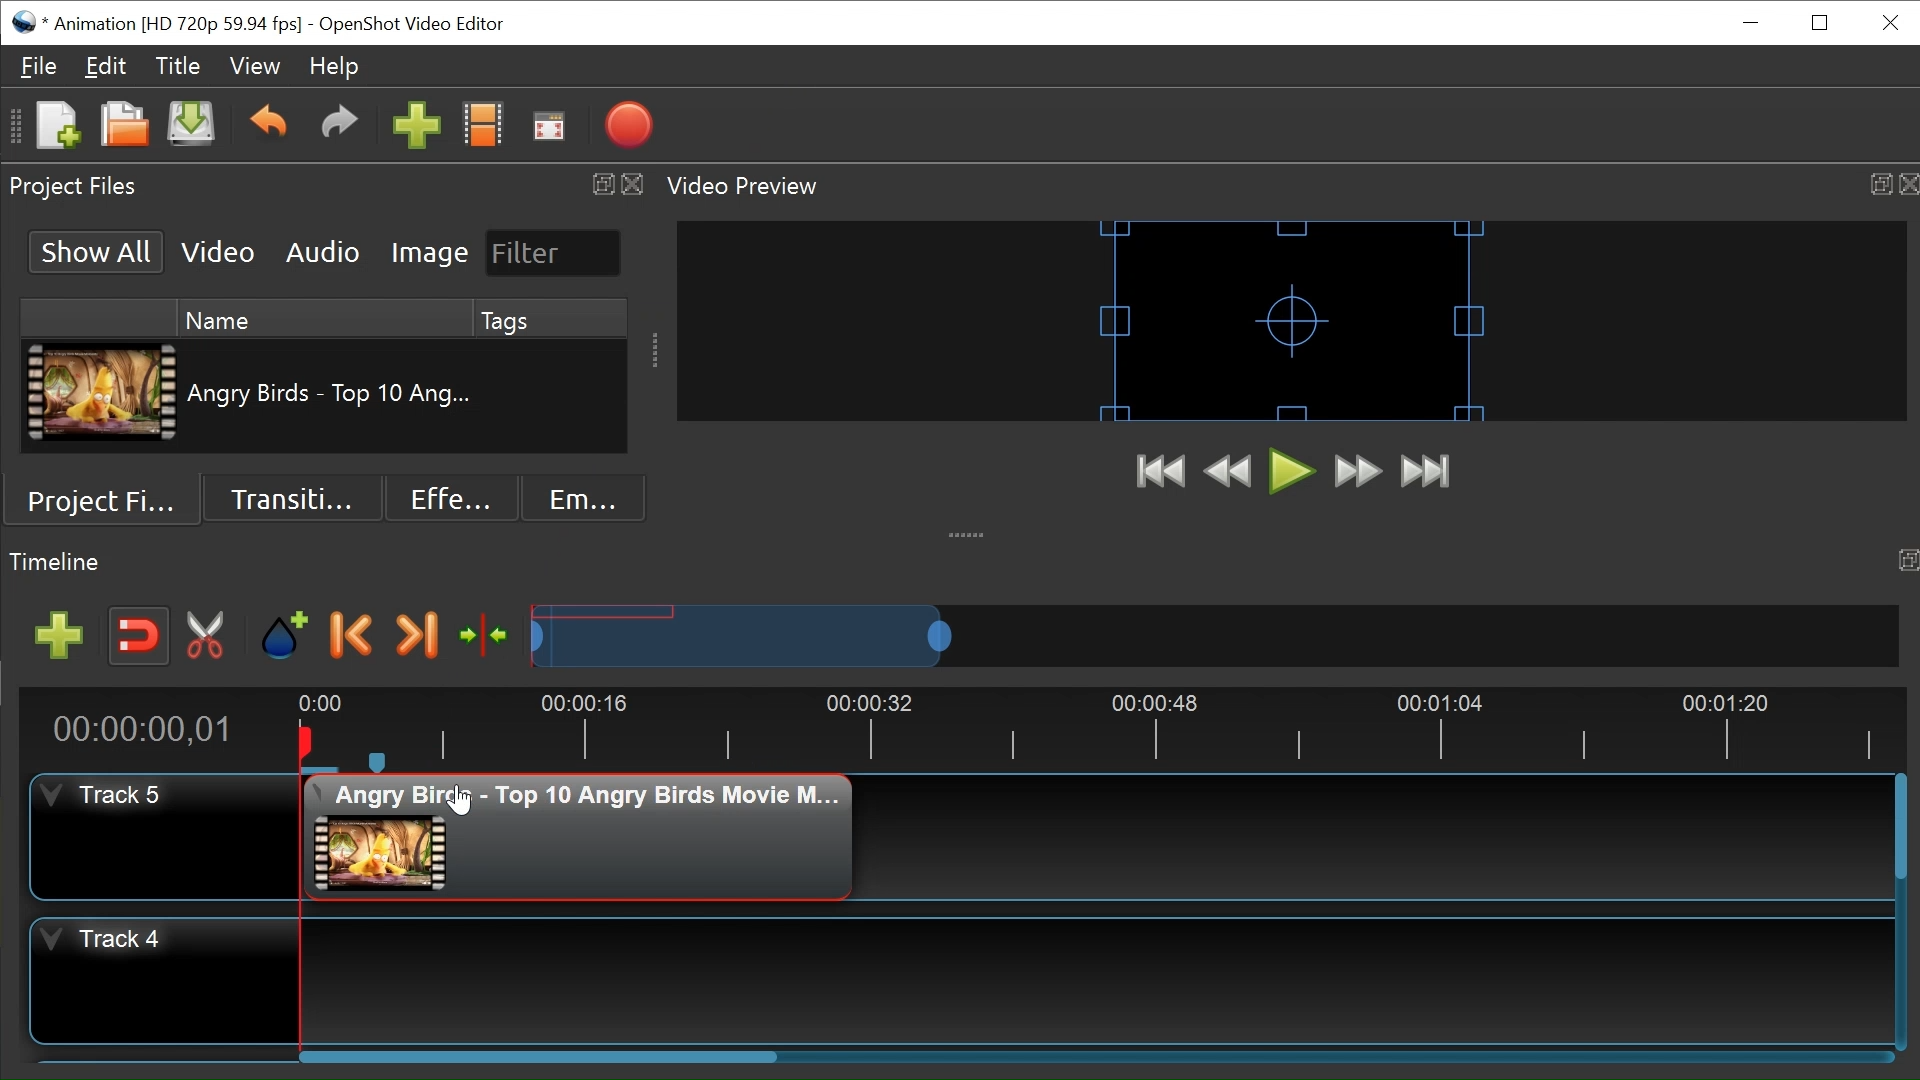  What do you see at coordinates (1822, 23) in the screenshot?
I see `Restore` at bounding box center [1822, 23].